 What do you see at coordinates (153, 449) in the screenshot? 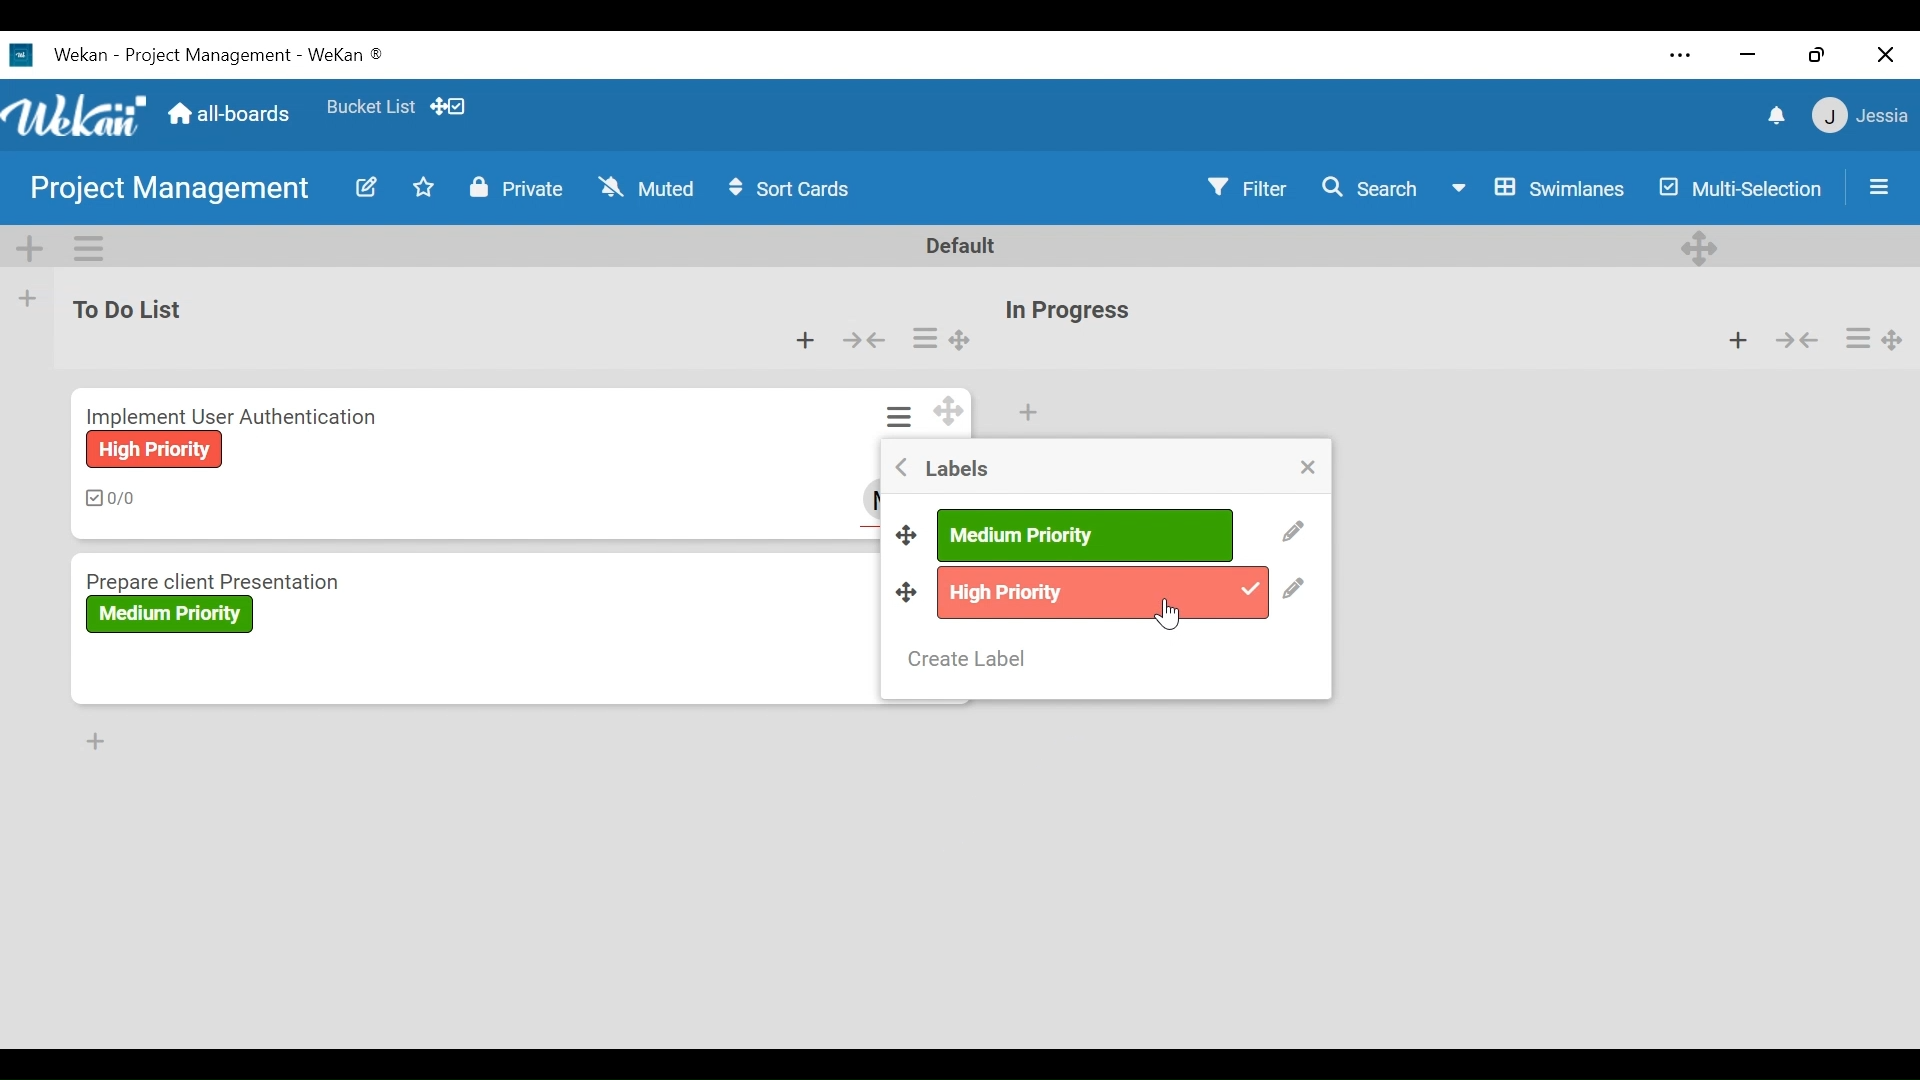
I see `Label` at bounding box center [153, 449].